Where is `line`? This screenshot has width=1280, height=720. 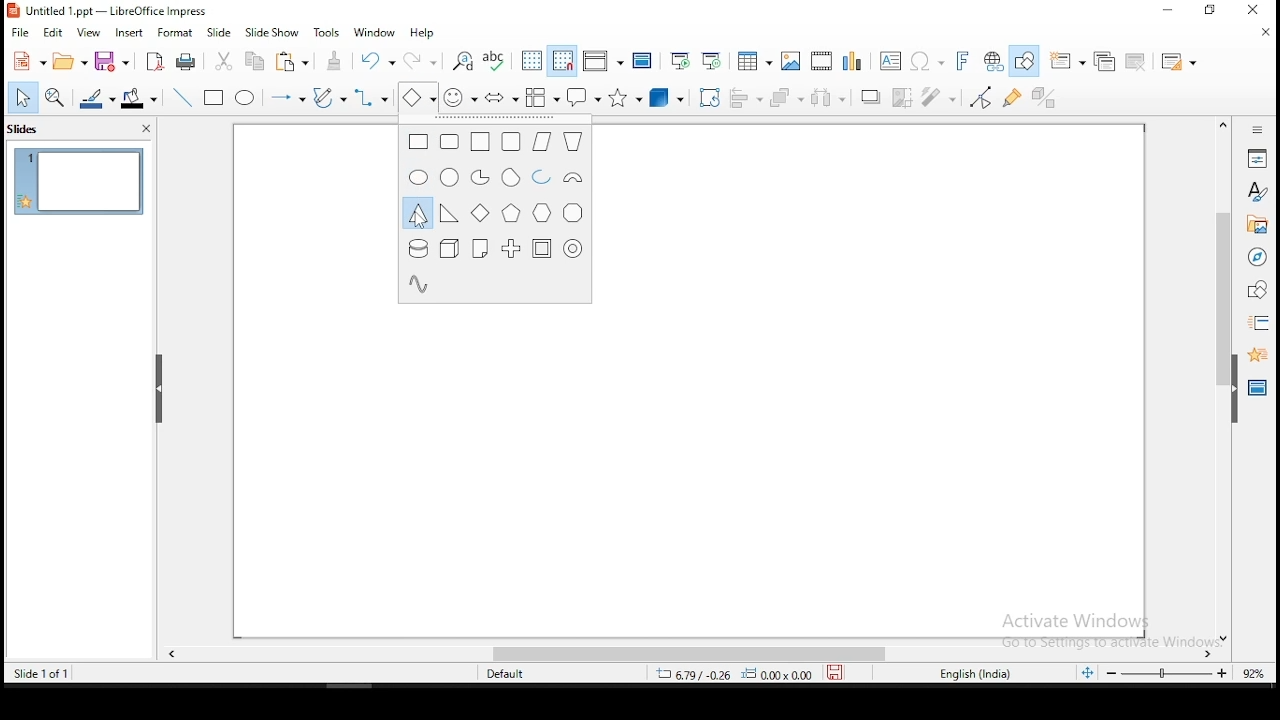 line is located at coordinates (185, 96).